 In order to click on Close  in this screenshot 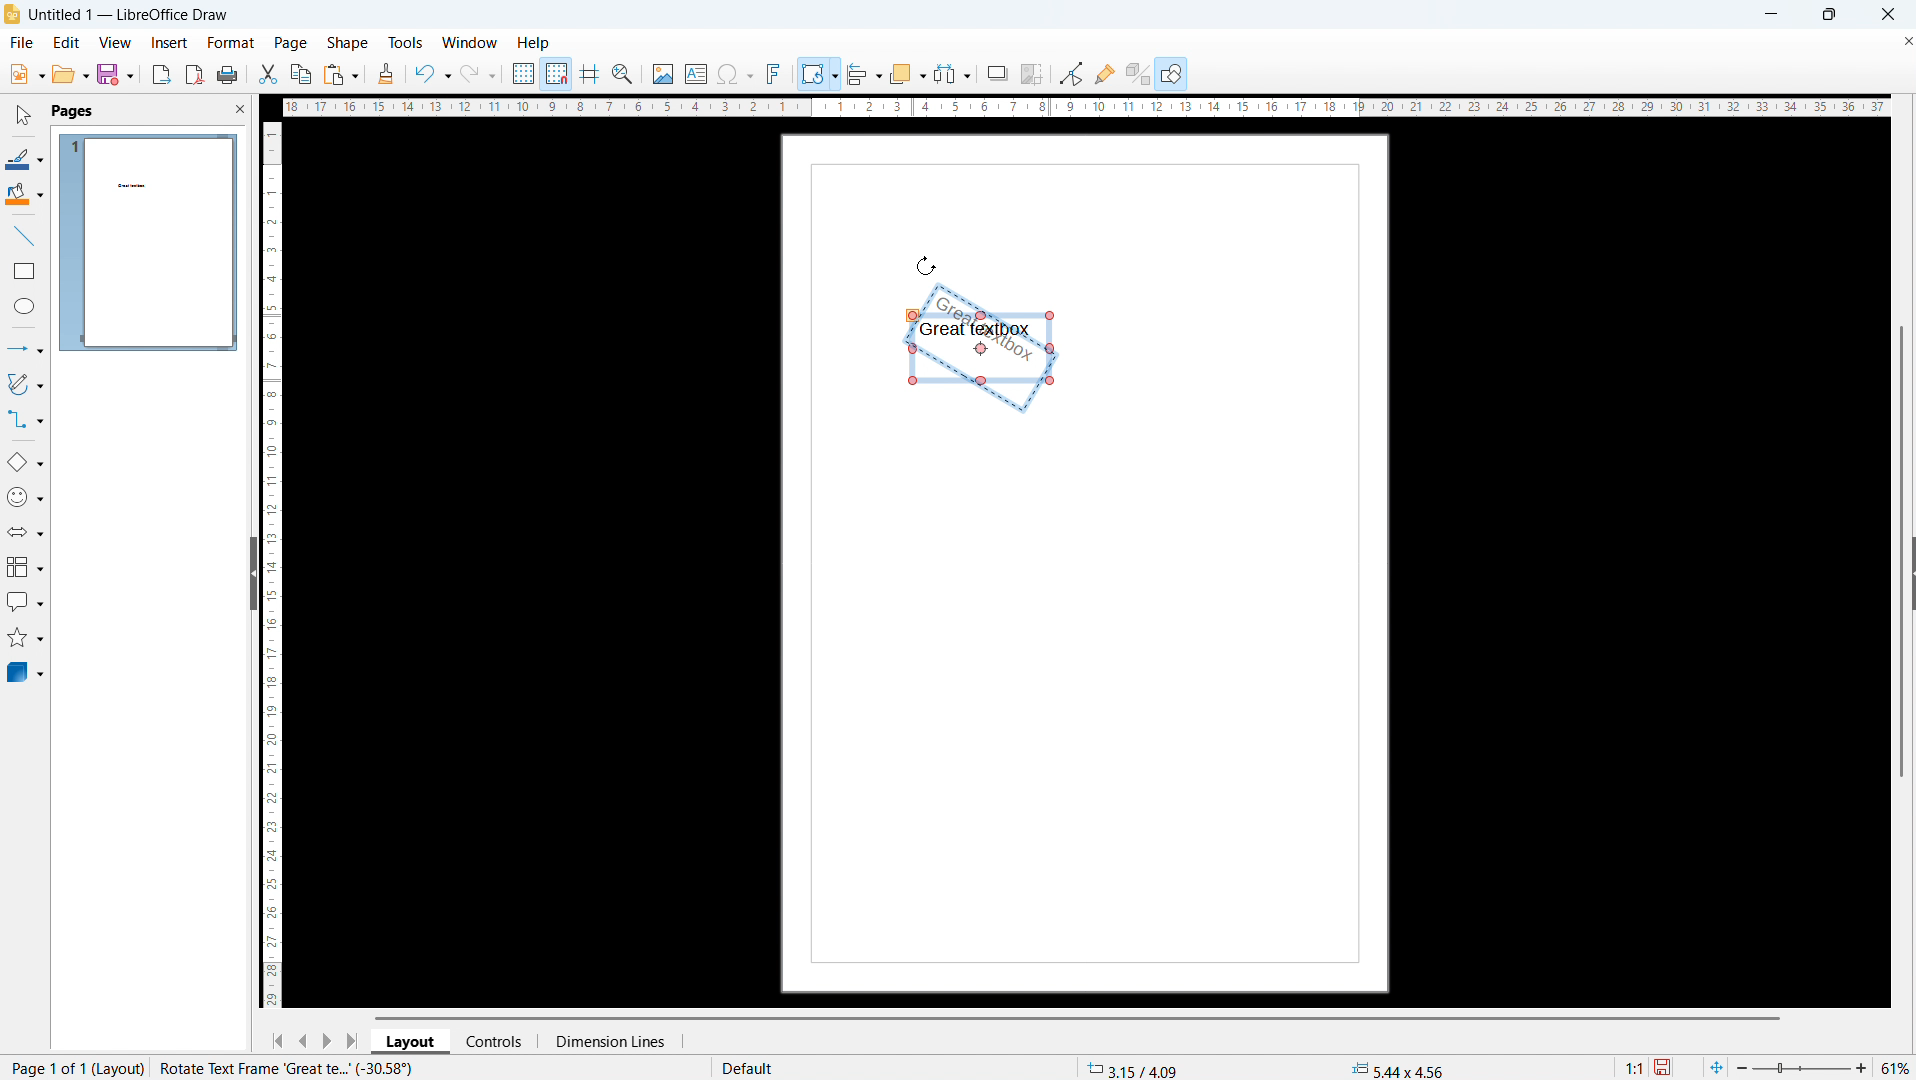, I will do `click(1886, 14)`.